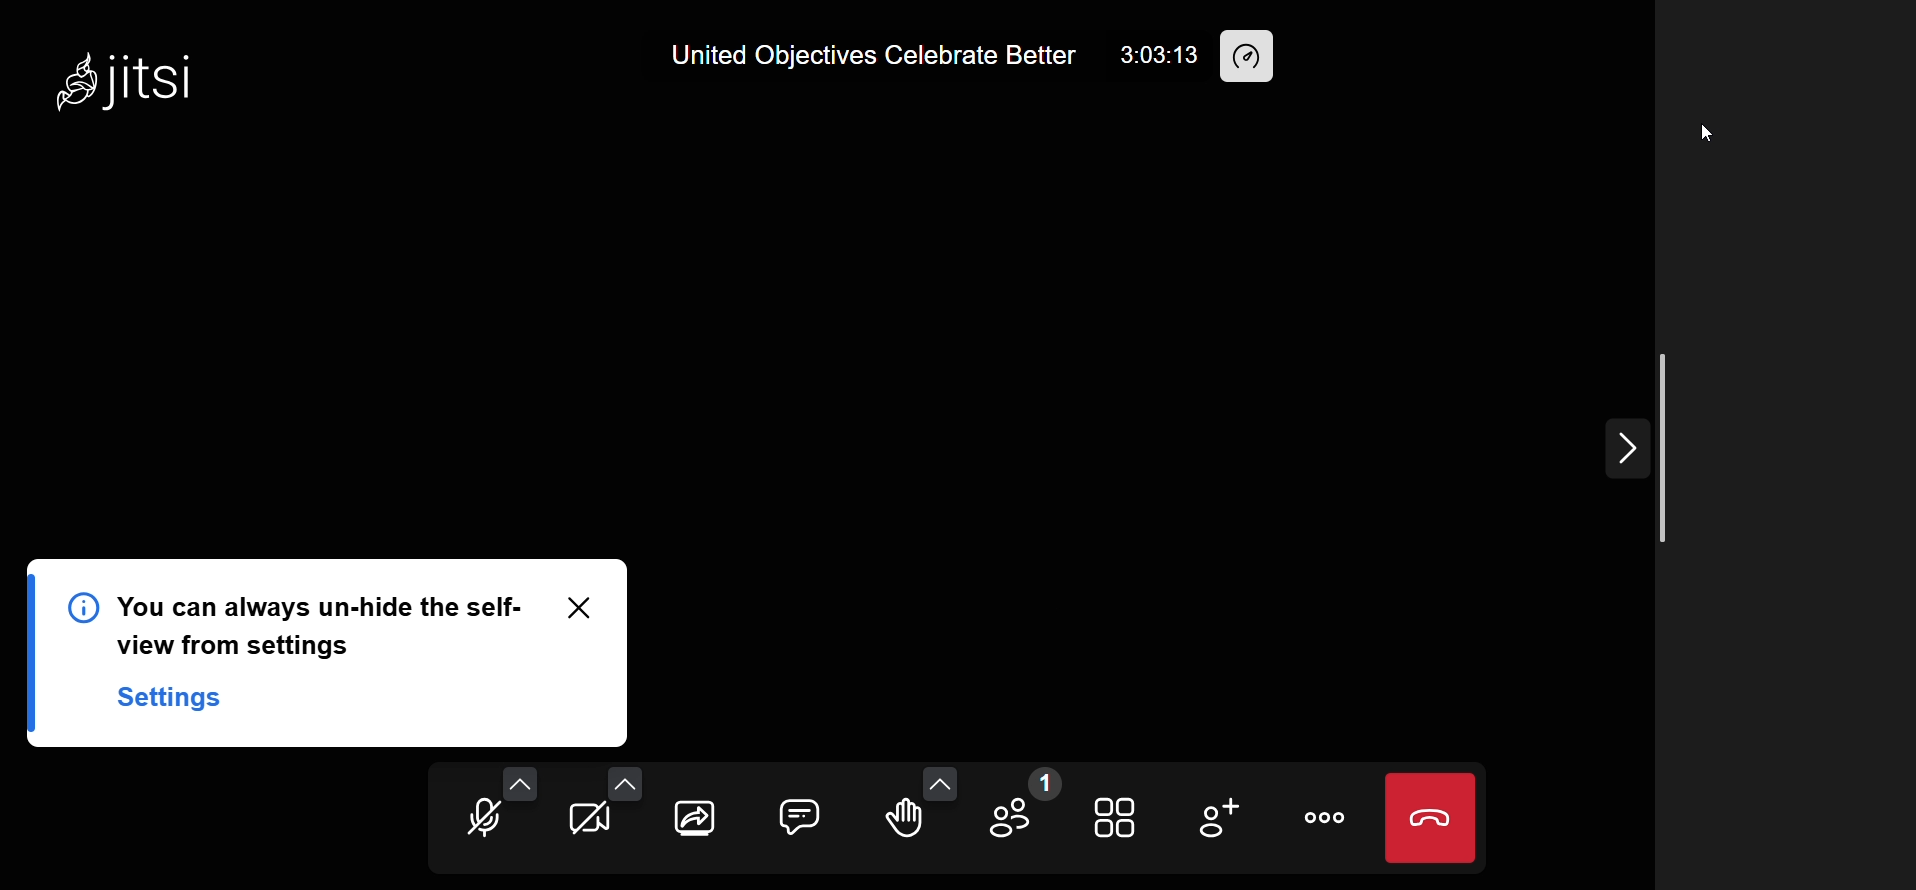 The image size is (1916, 890). Describe the element at coordinates (134, 84) in the screenshot. I see `Jitsi` at that location.